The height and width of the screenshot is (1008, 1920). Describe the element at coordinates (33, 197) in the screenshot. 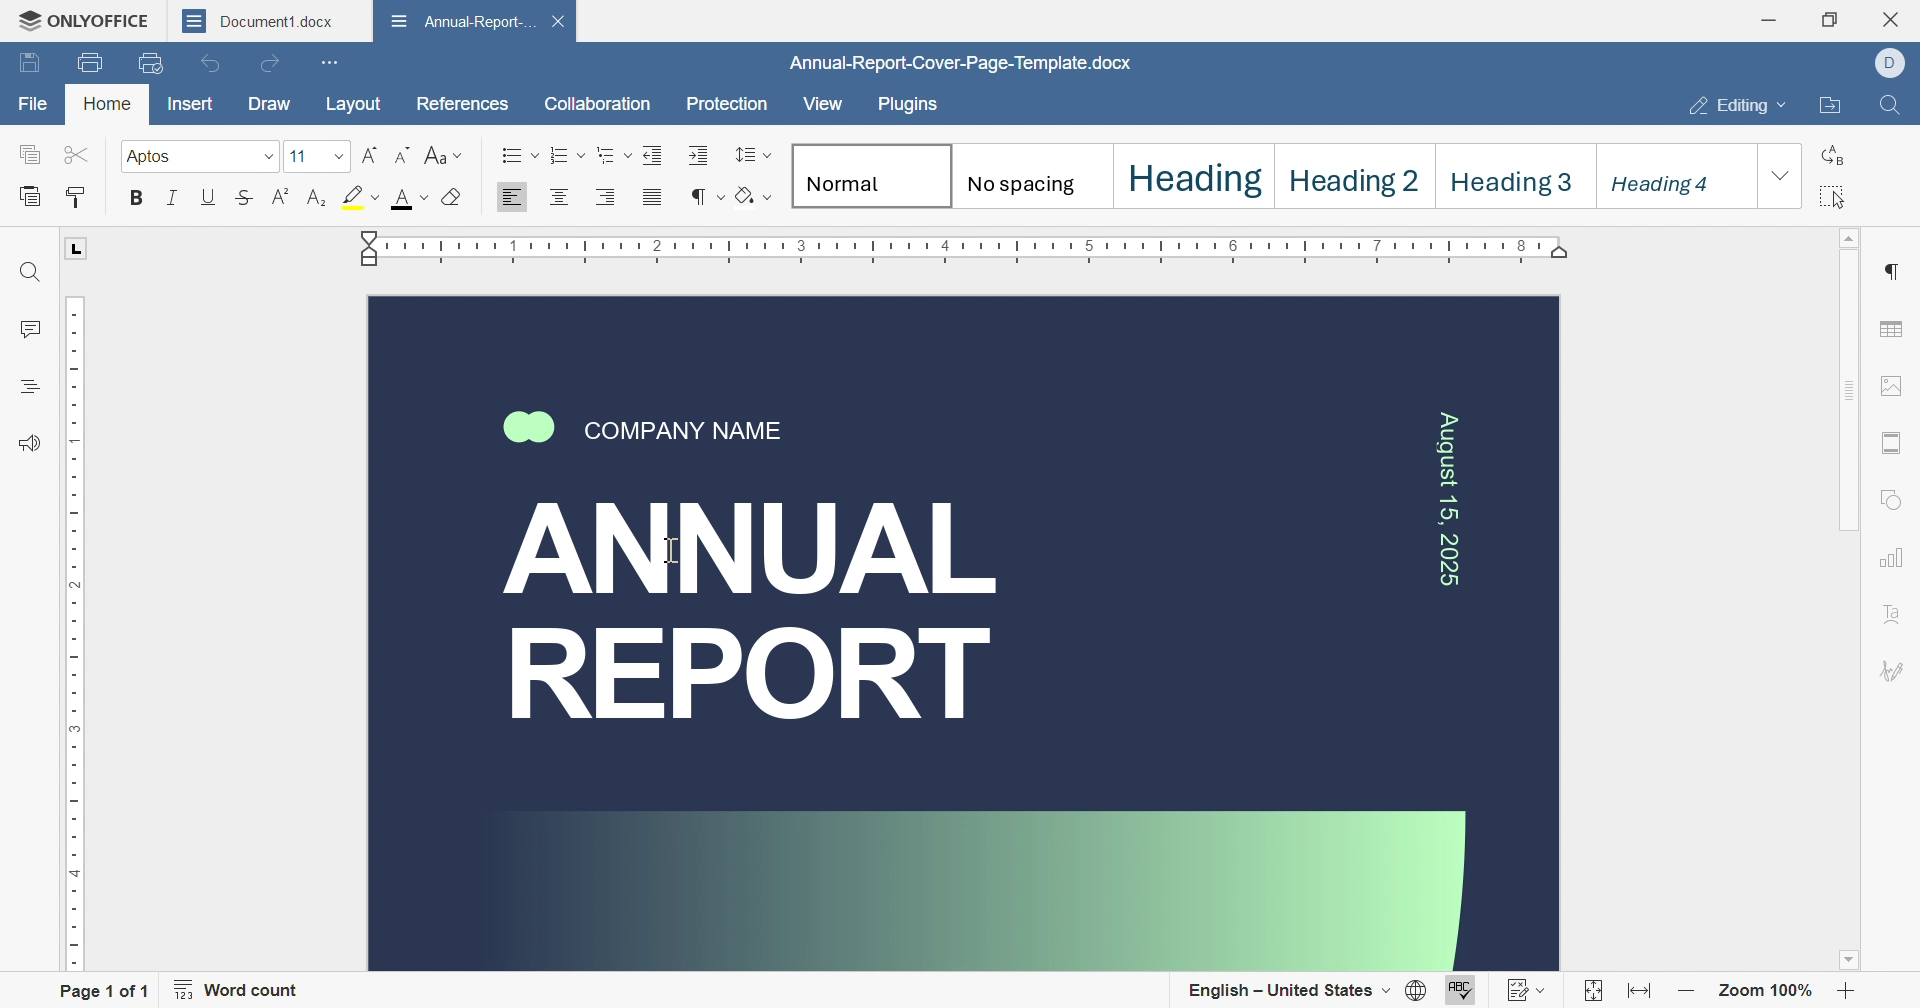

I see `paste` at that location.